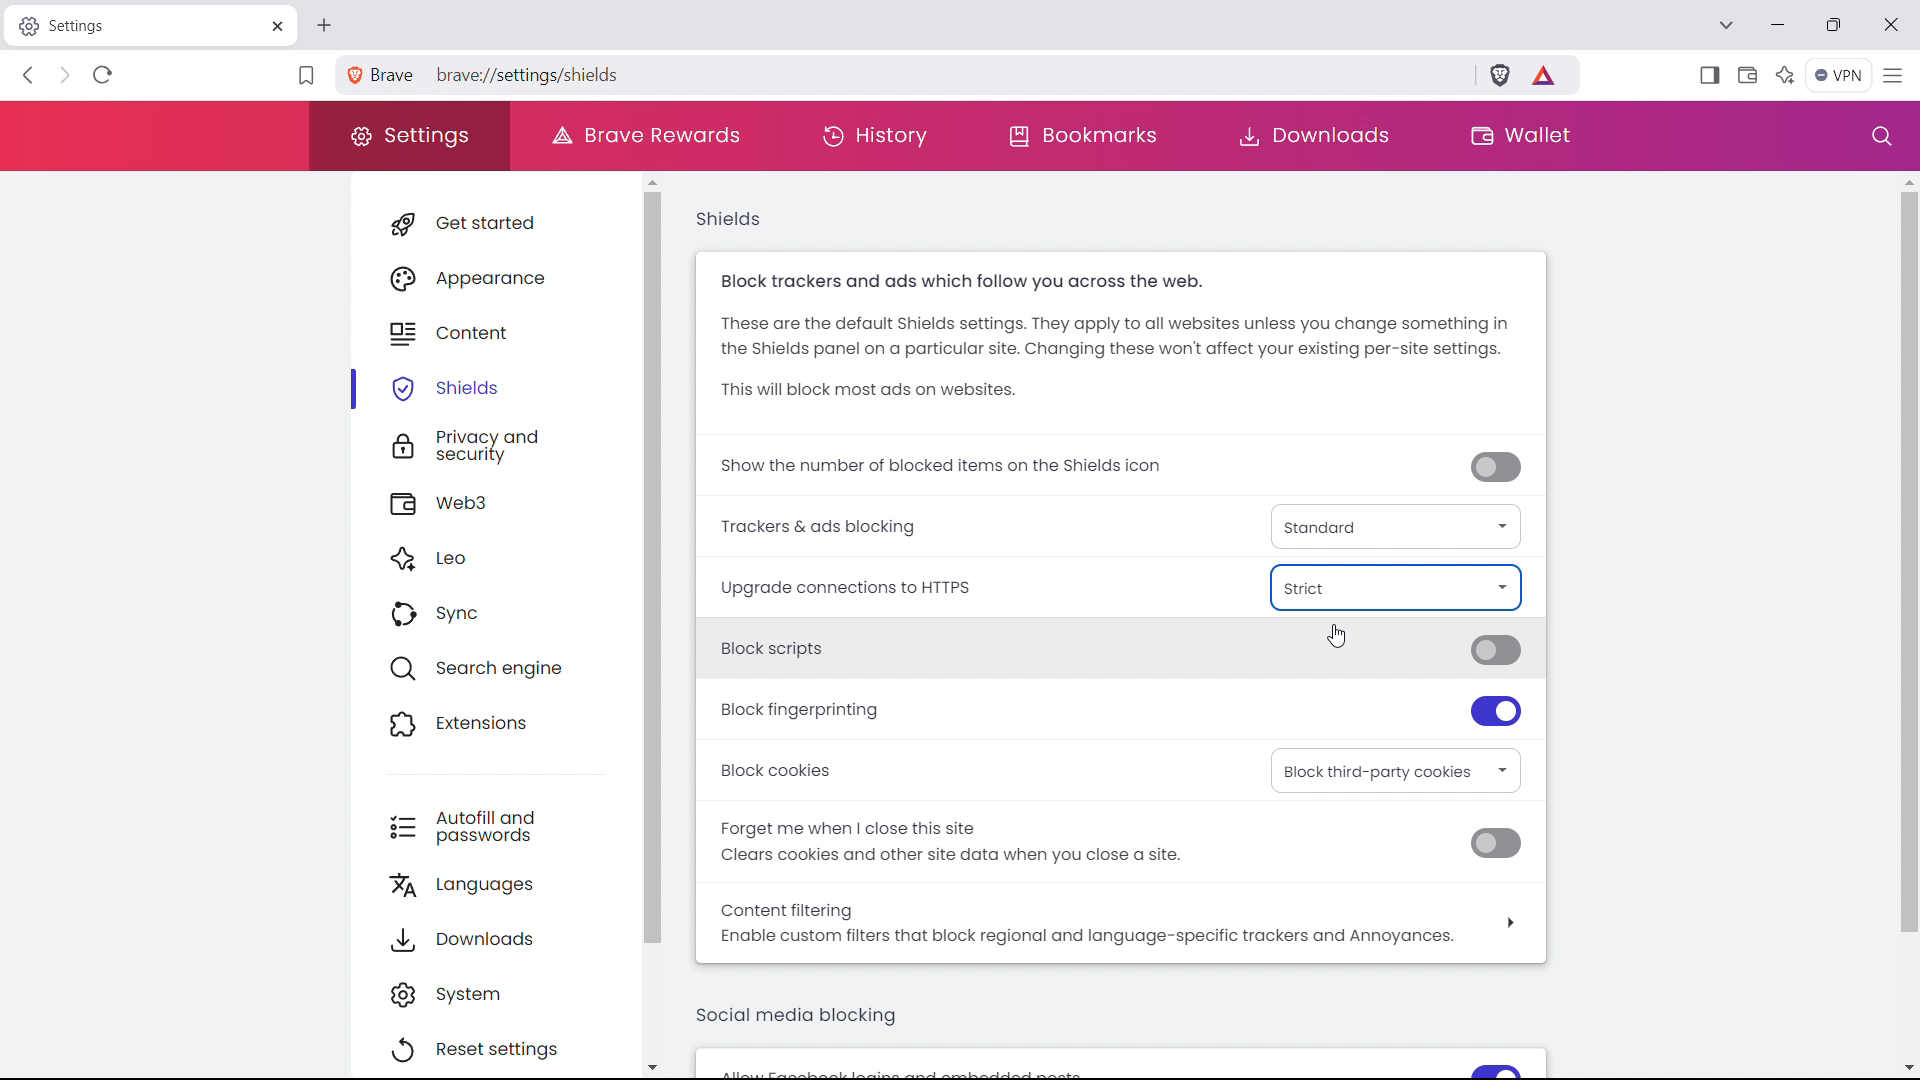  Describe the element at coordinates (852, 826) in the screenshot. I see `Forget me when | close this site` at that location.